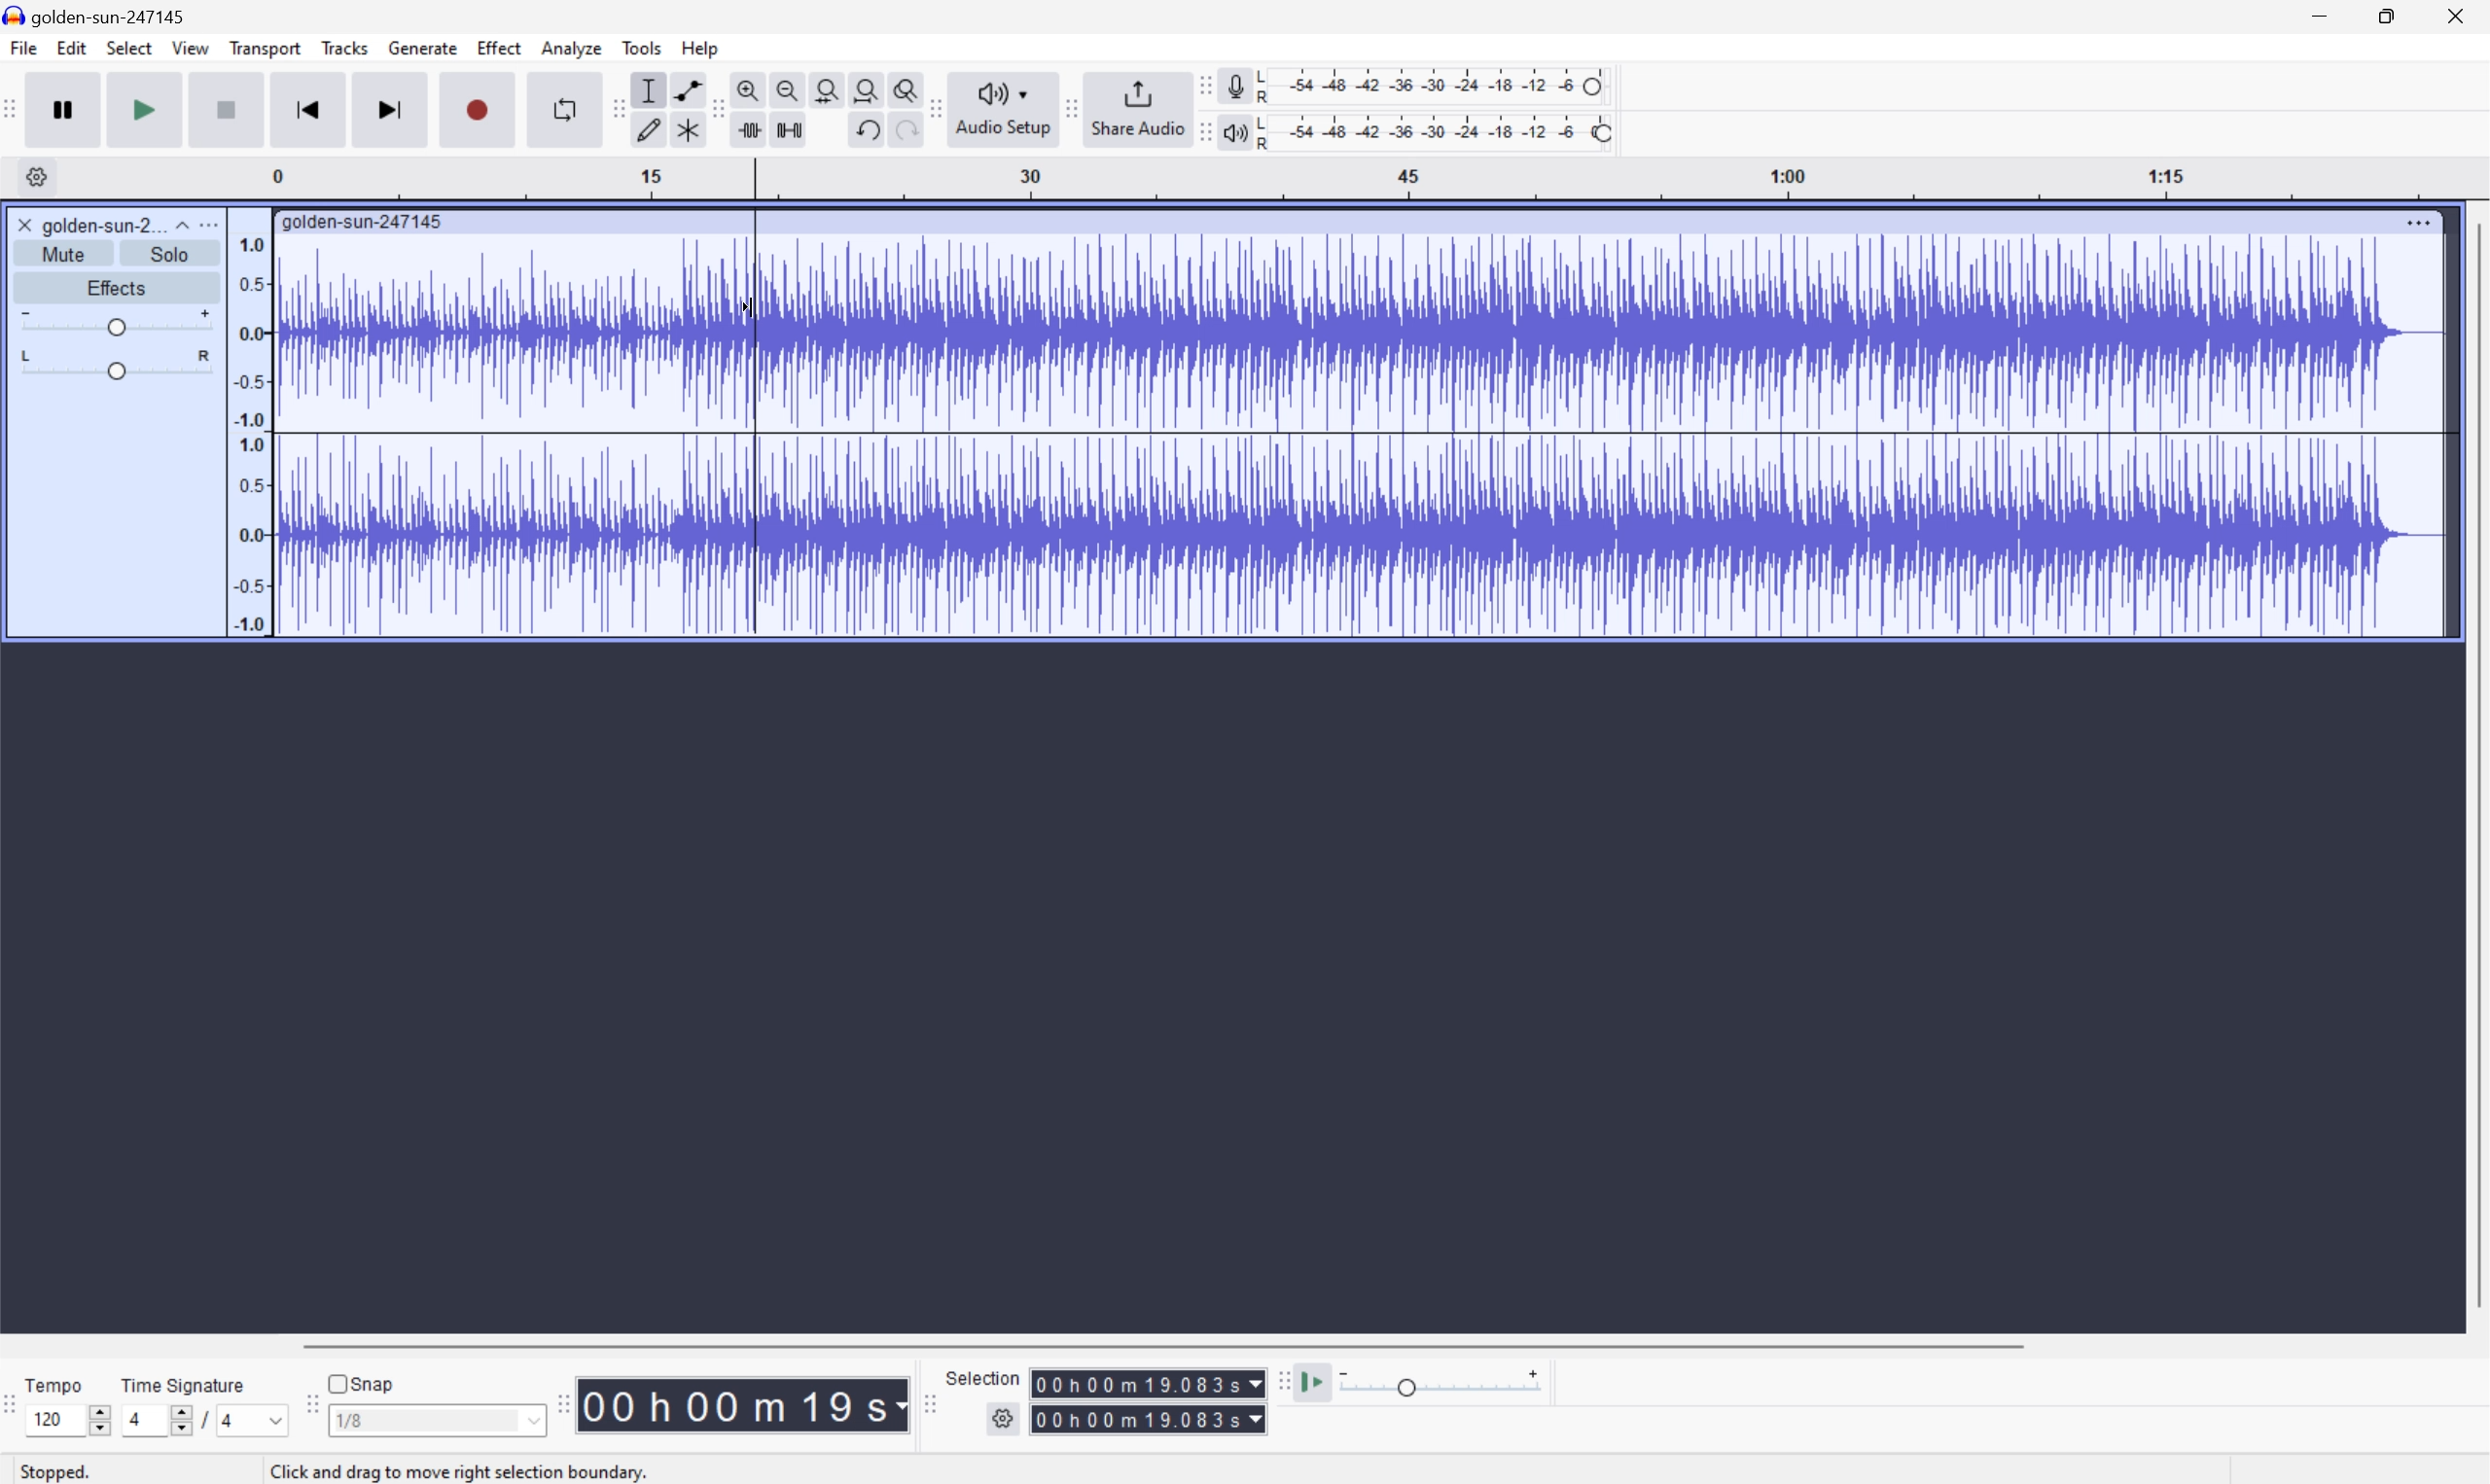  I want to click on Close, so click(2461, 14).